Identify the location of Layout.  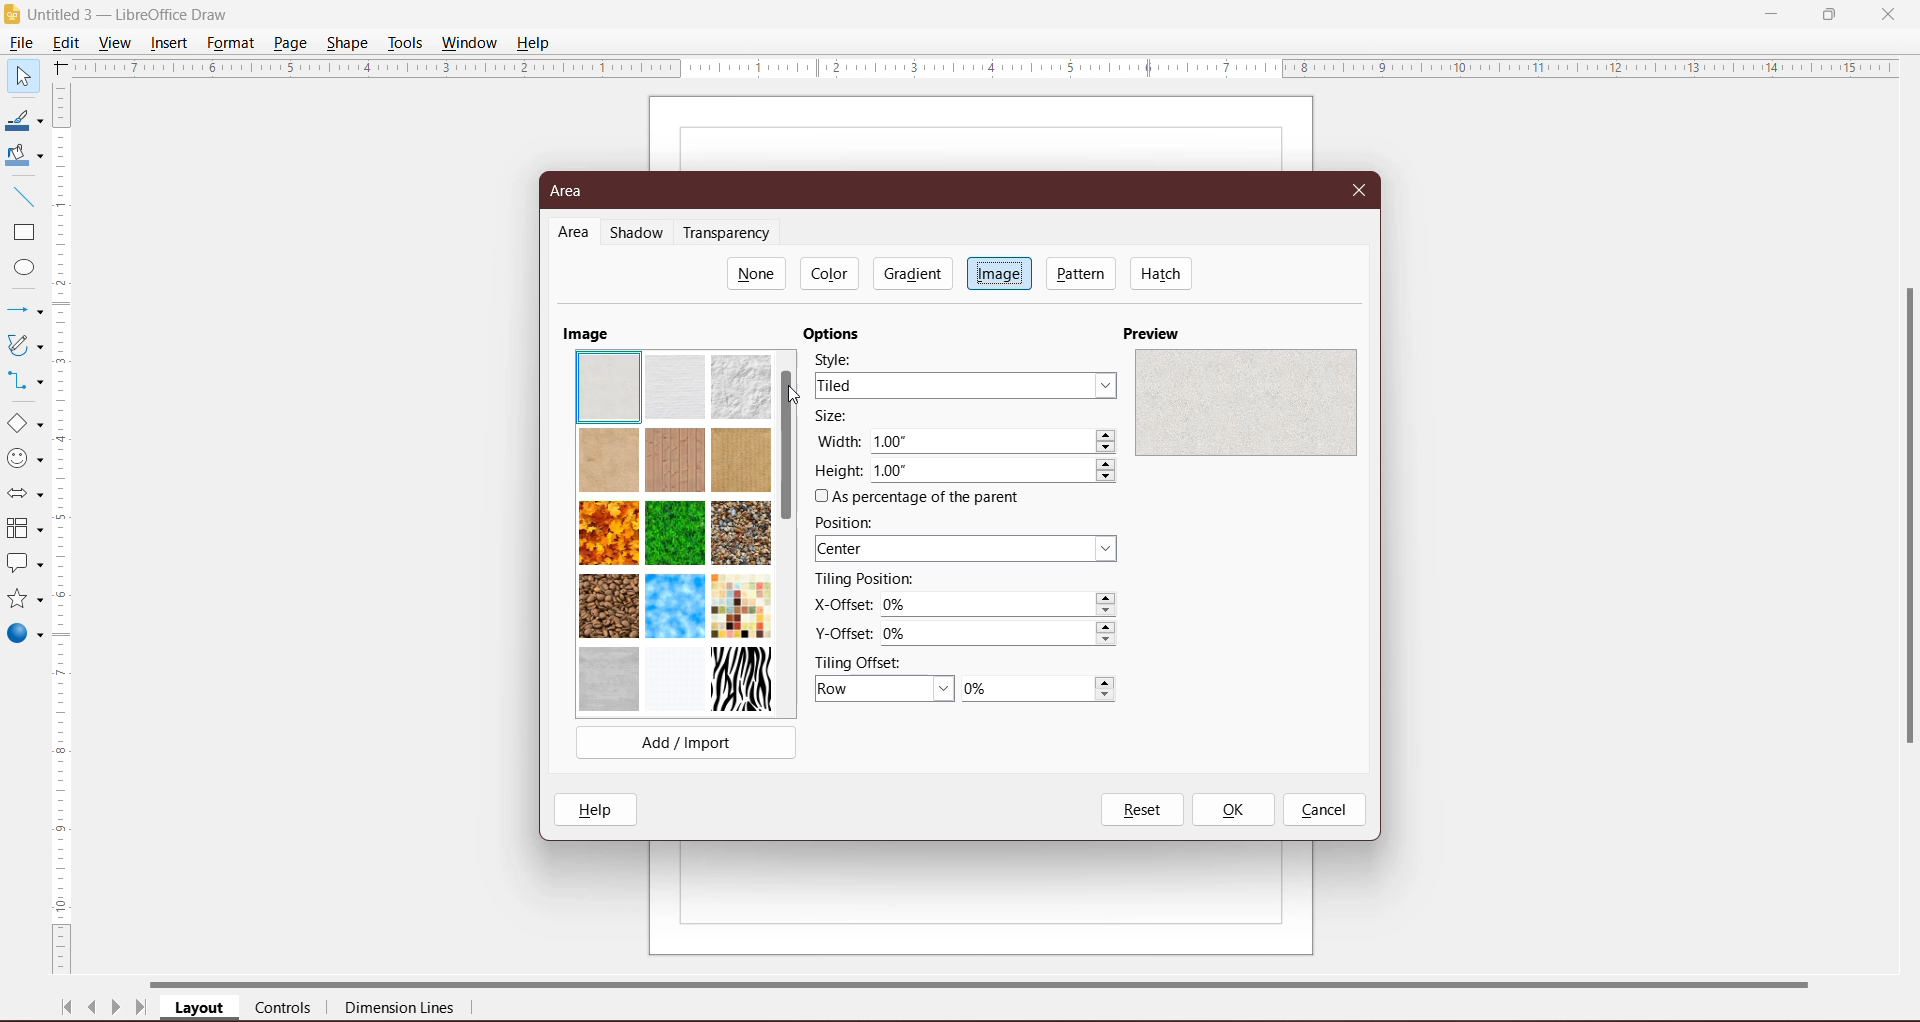
(201, 1009).